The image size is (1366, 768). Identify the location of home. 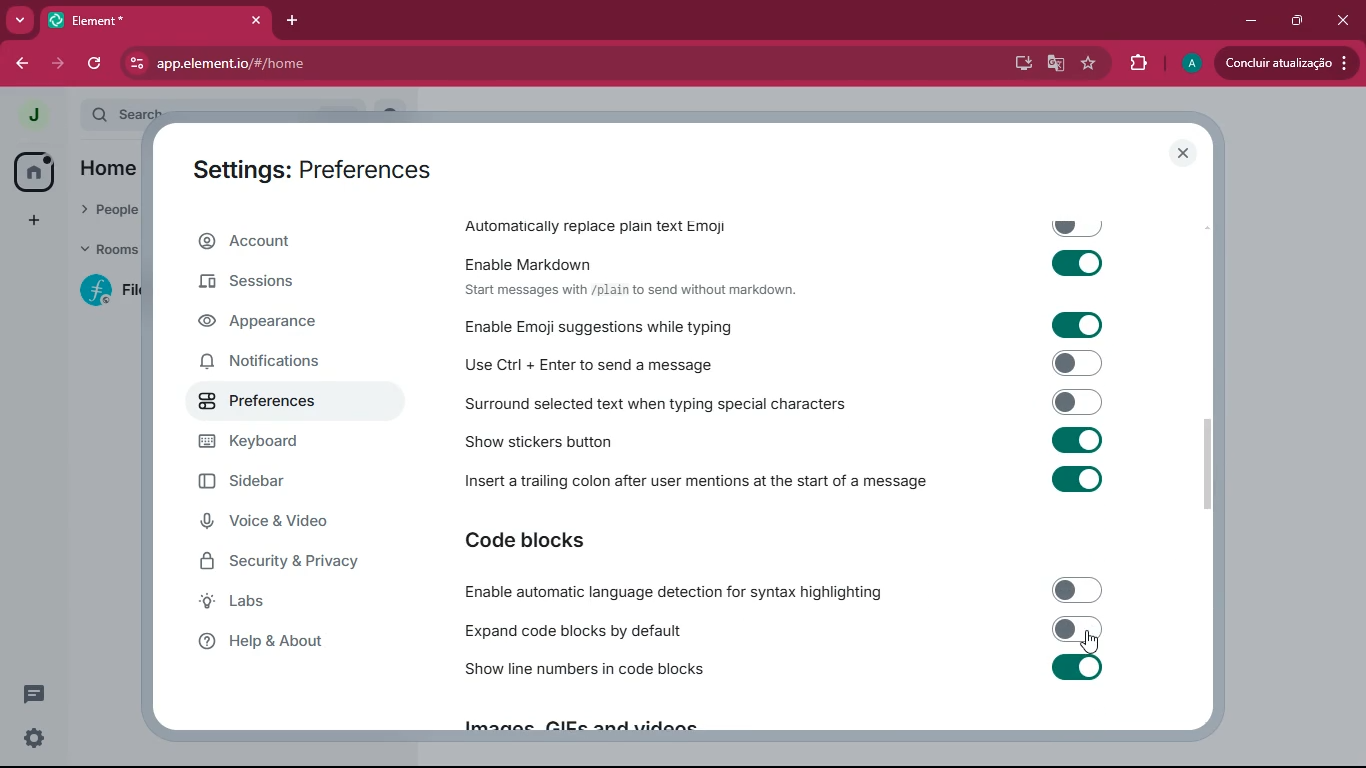
(114, 170).